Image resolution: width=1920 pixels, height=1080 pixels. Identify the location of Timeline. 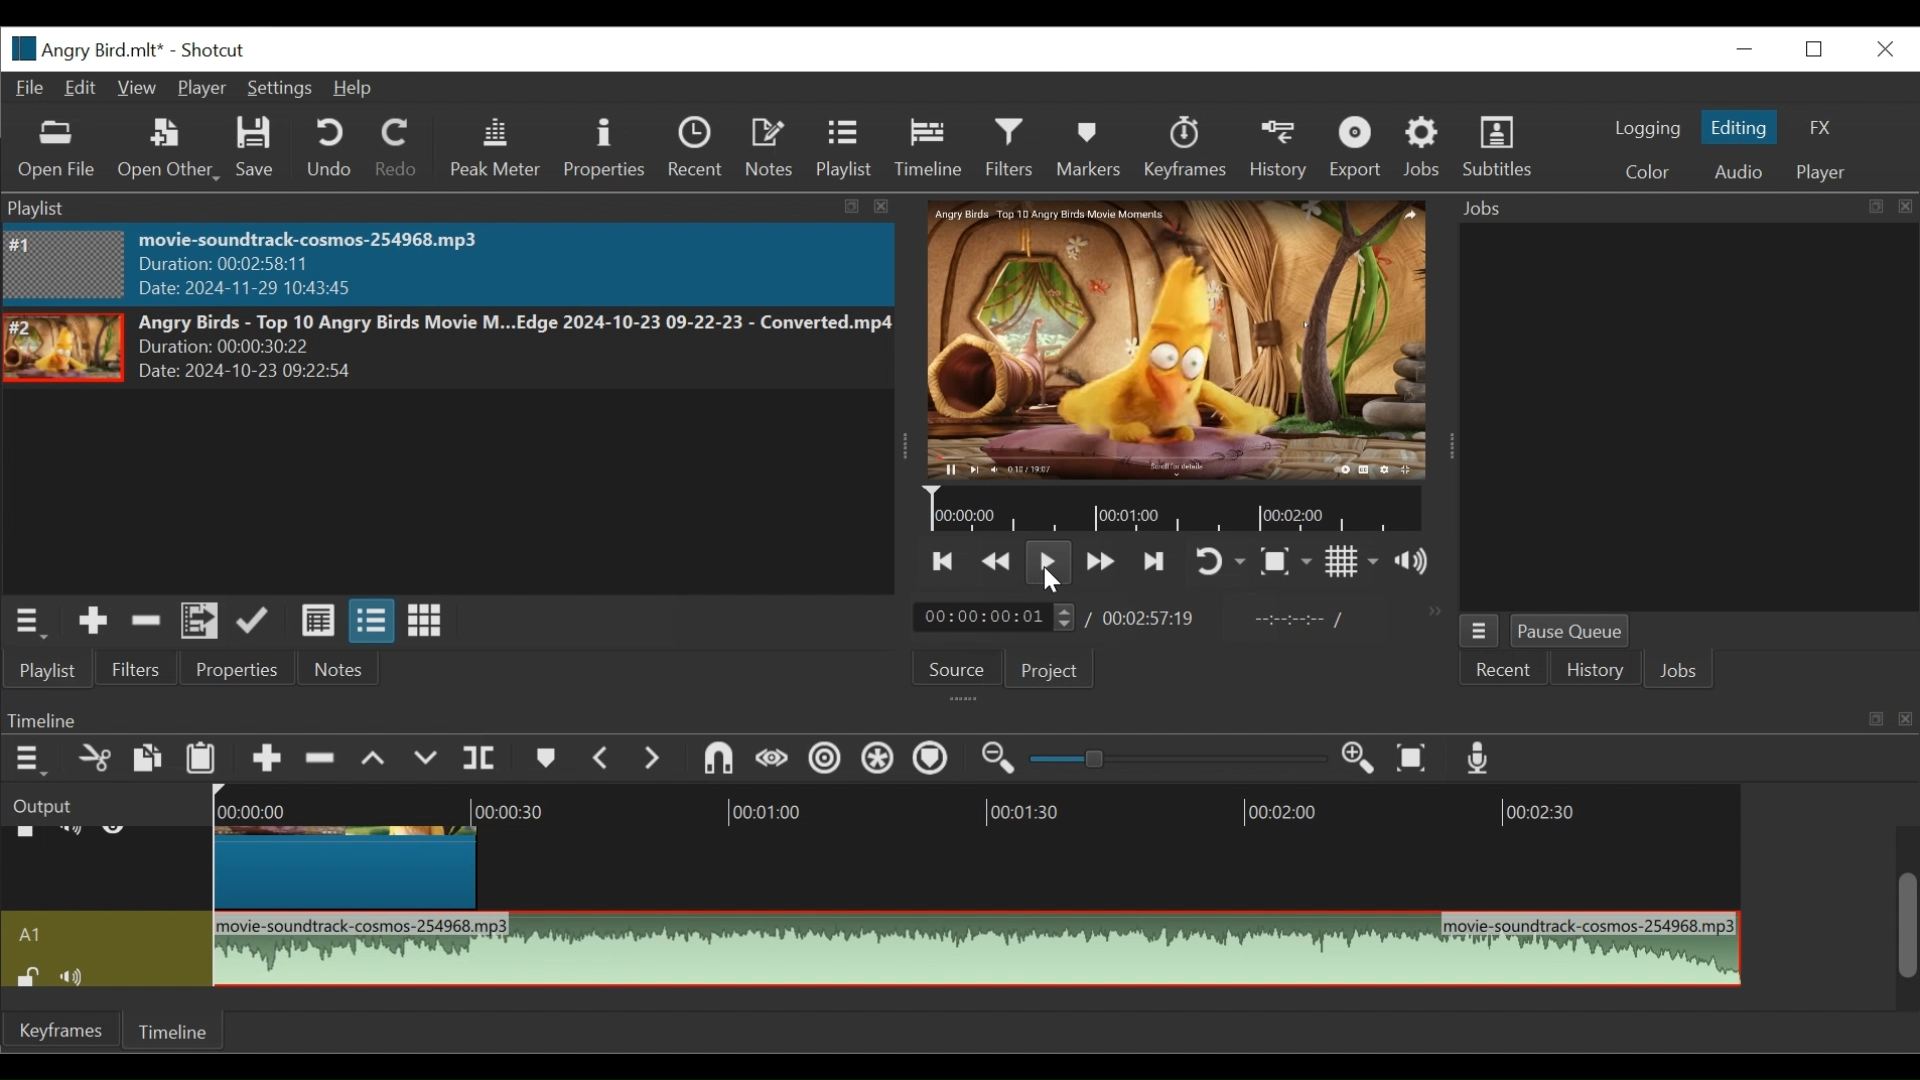
(927, 148).